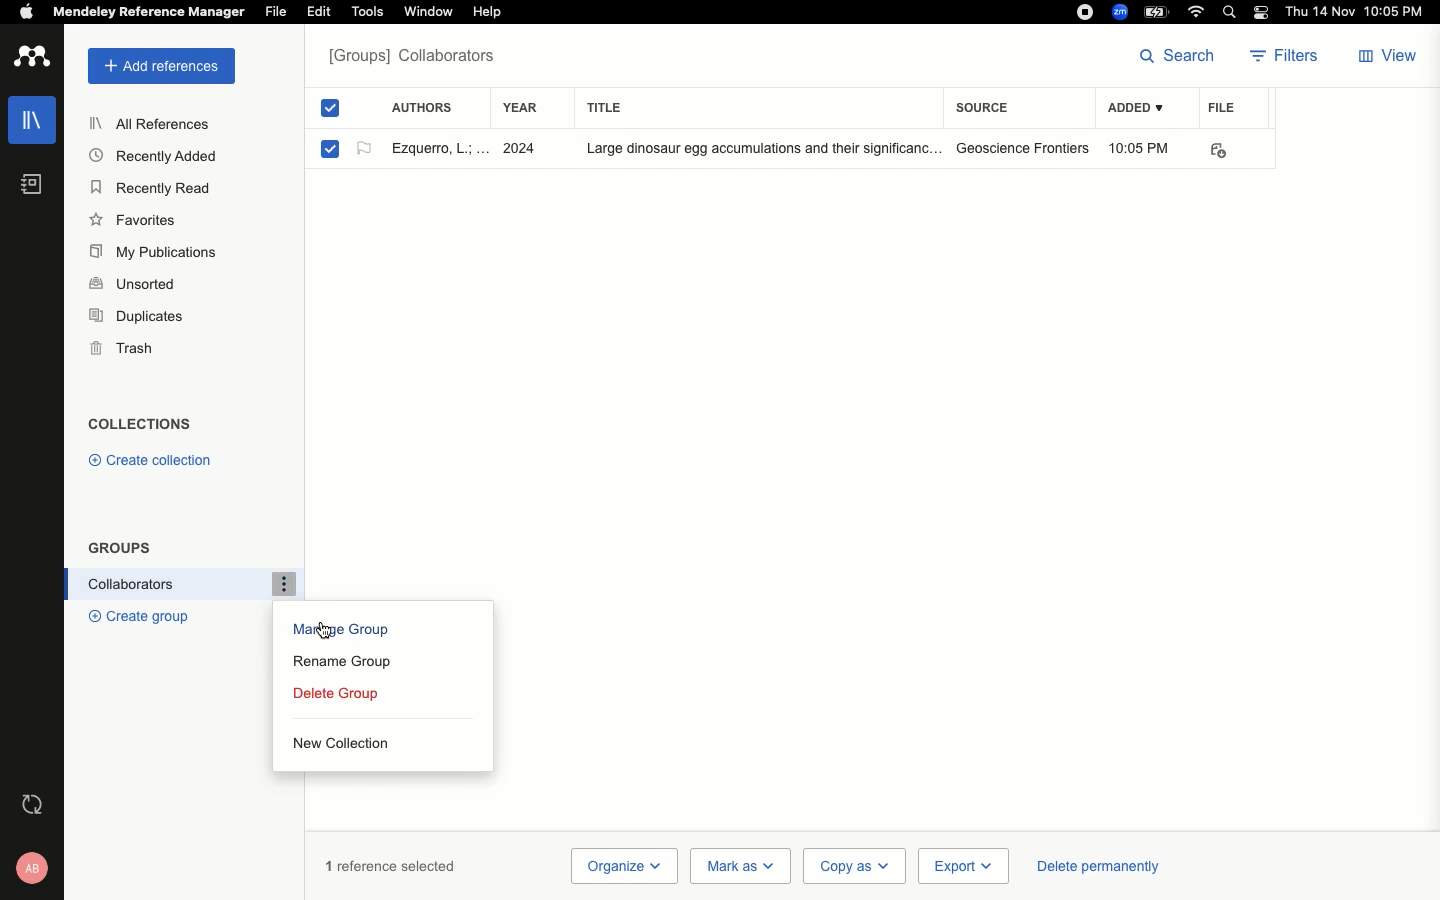 This screenshot has height=900, width=1440. I want to click on Internet, so click(1198, 12).